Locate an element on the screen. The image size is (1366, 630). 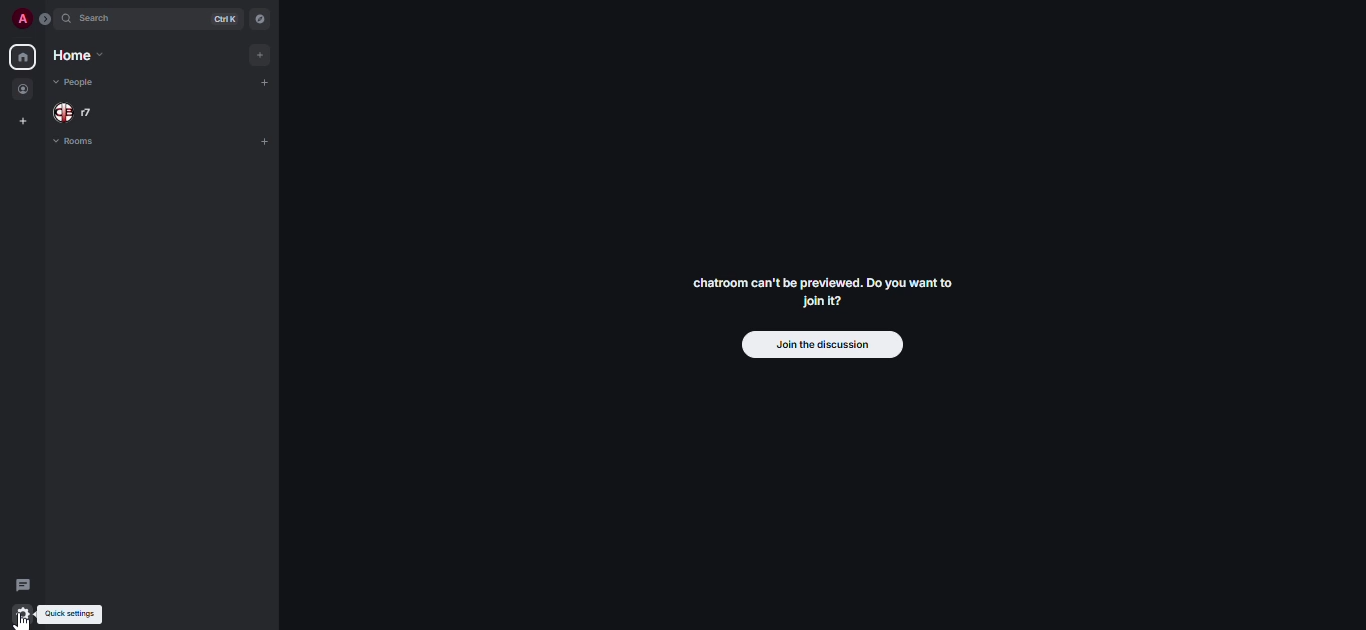
people is located at coordinates (74, 81).